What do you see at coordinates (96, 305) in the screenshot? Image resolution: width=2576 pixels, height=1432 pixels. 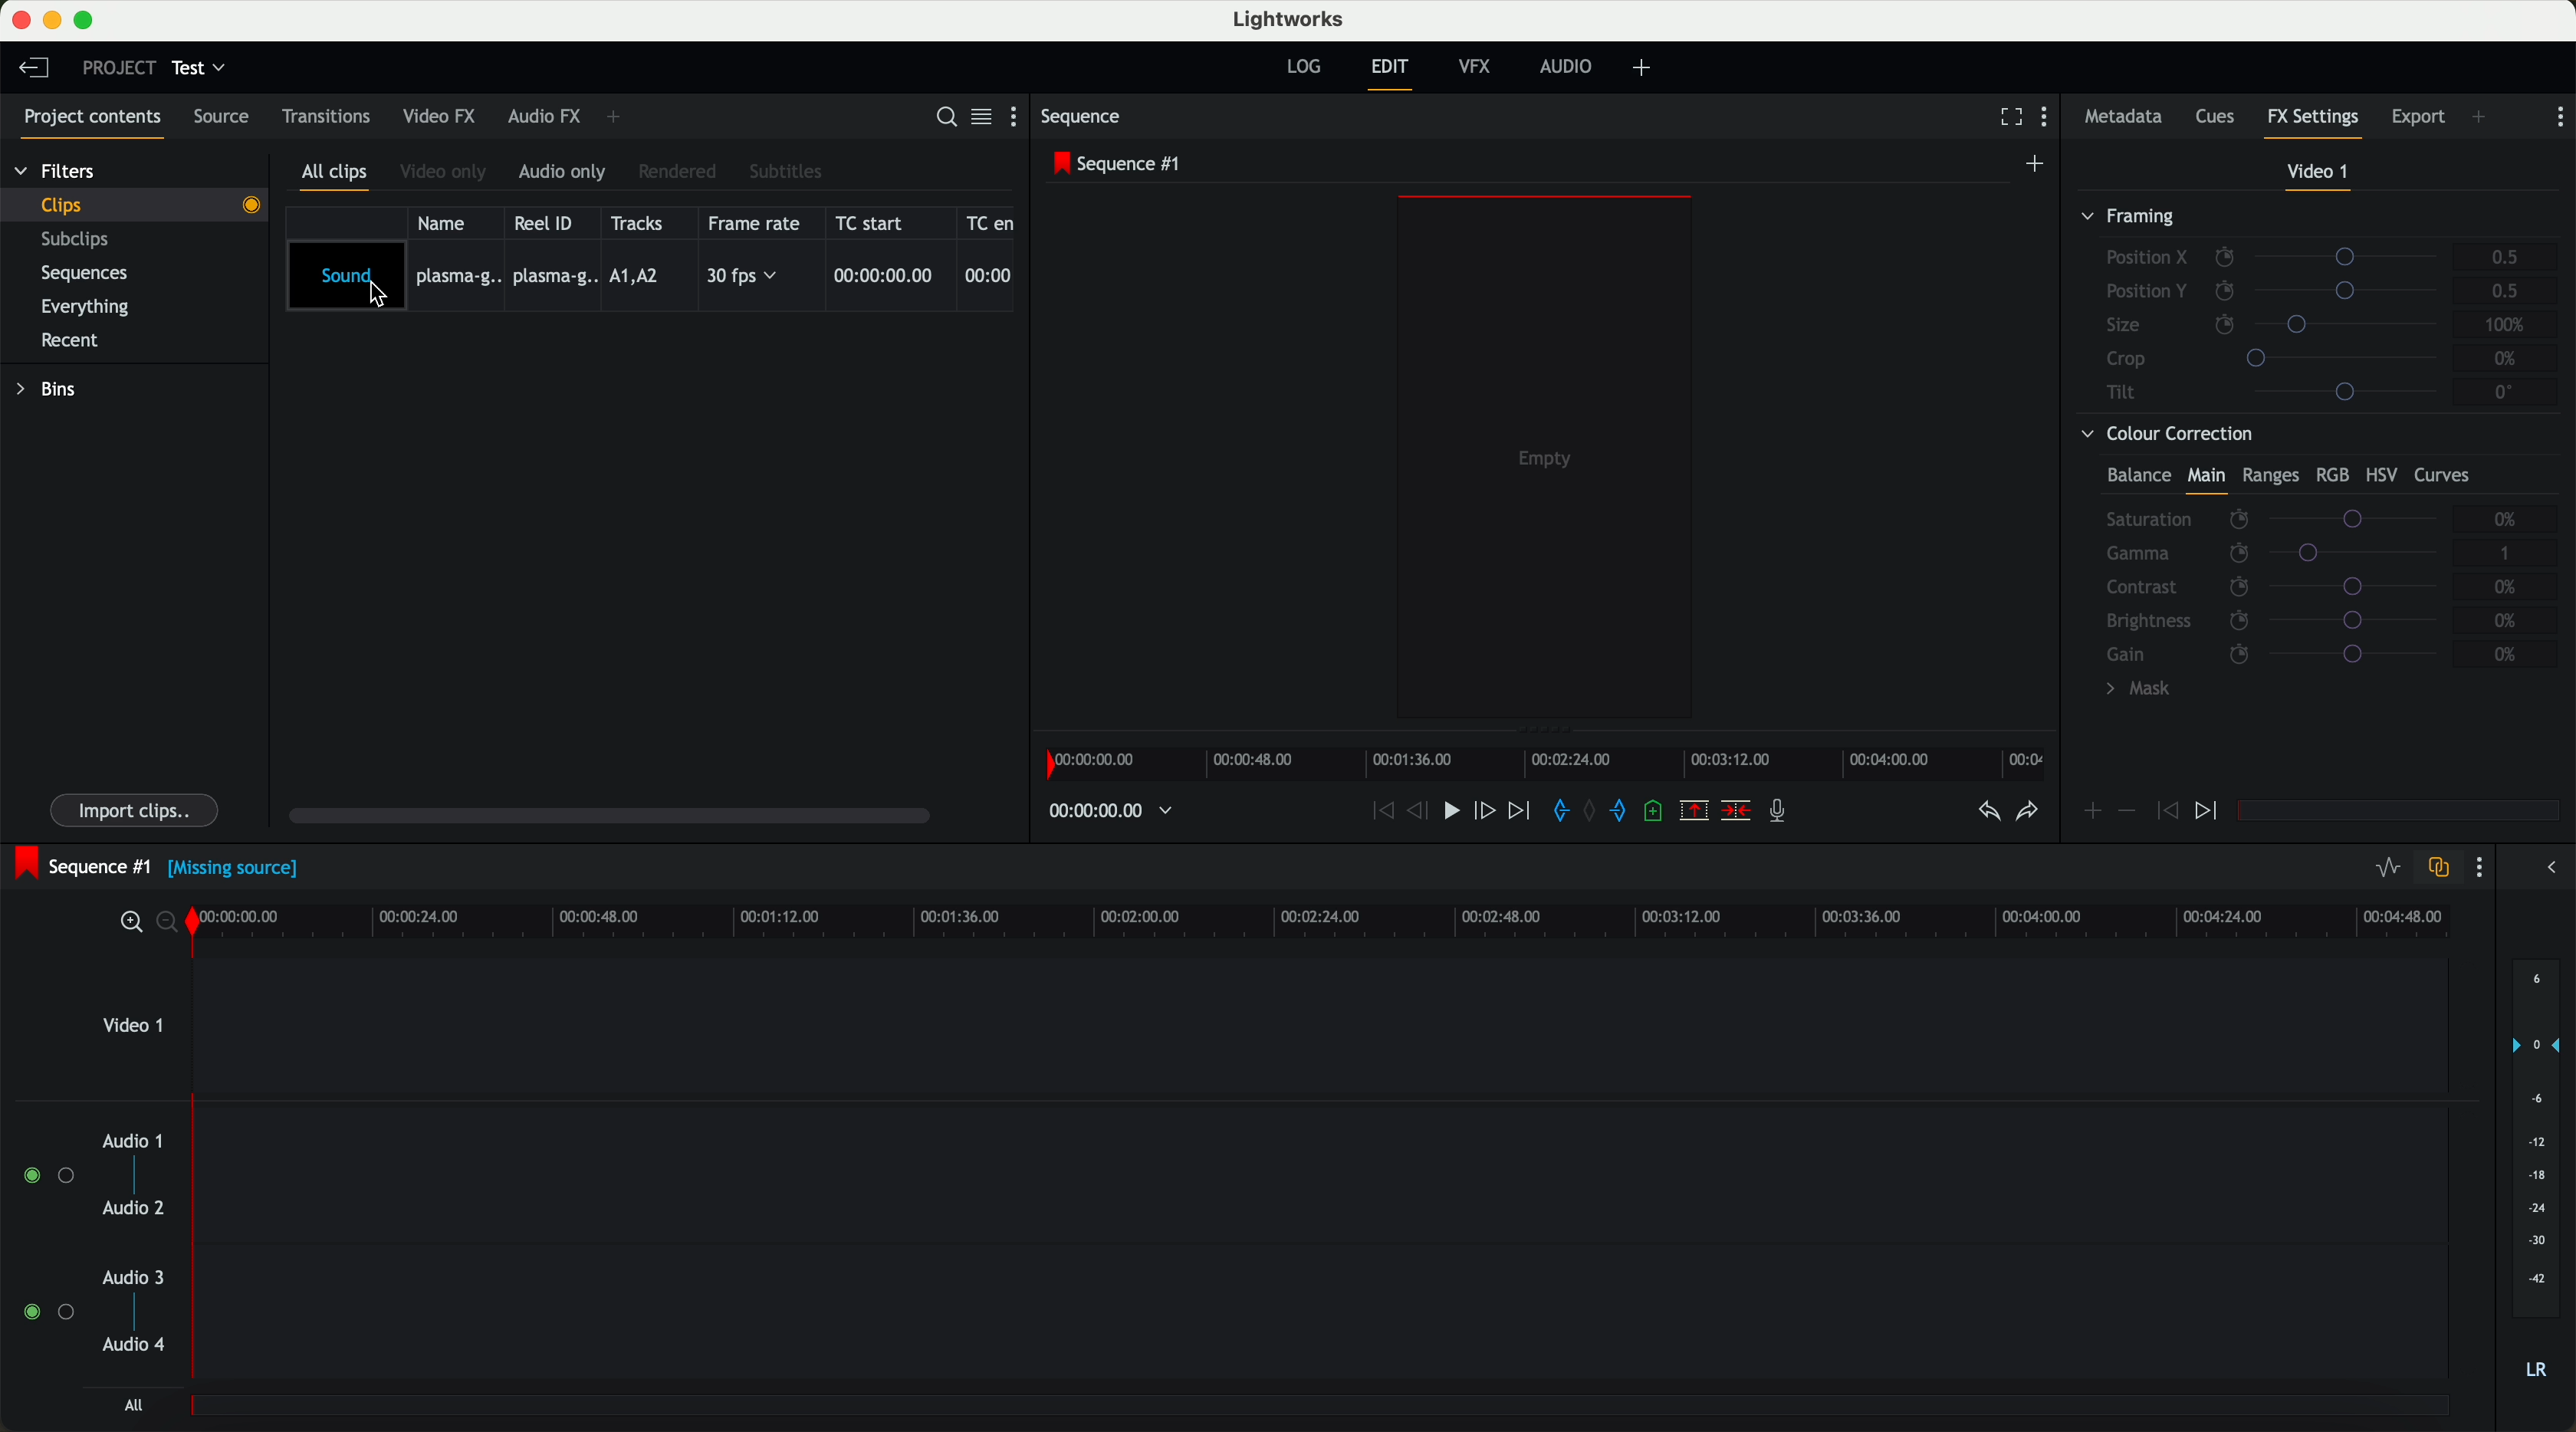 I see `everything` at bounding box center [96, 305].